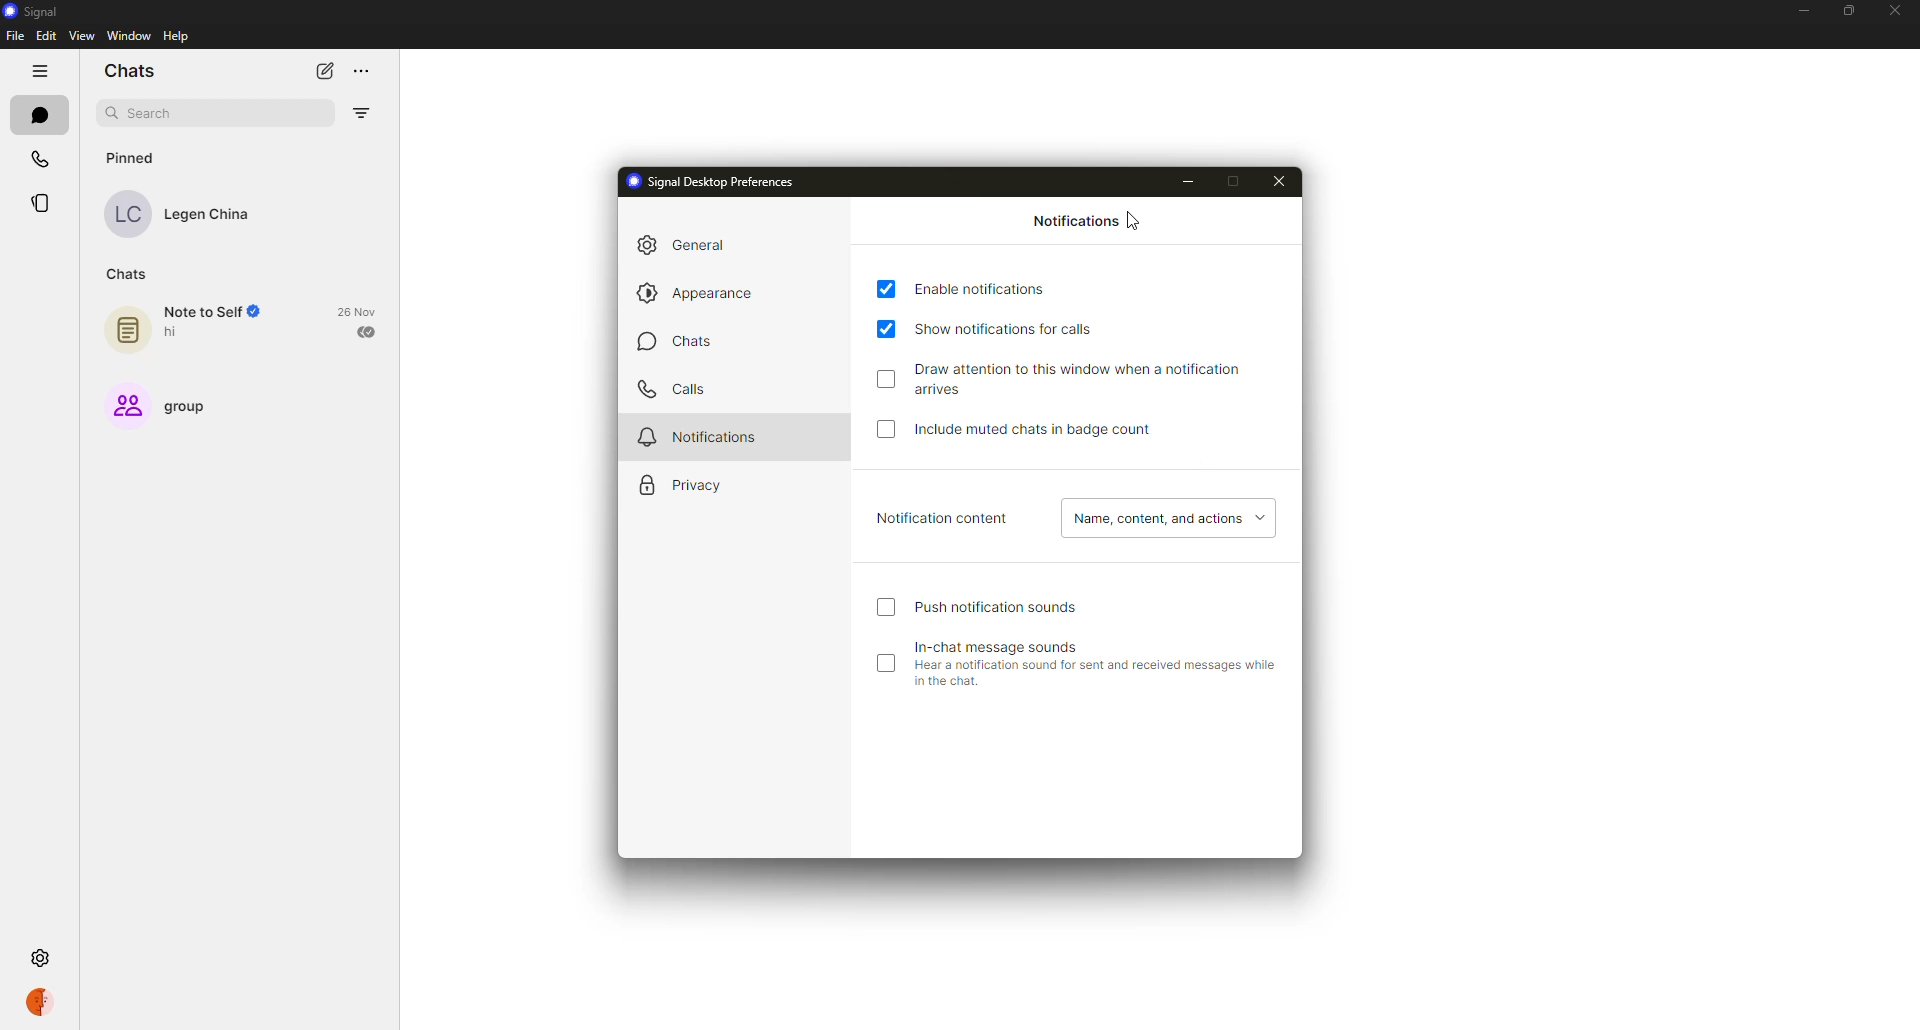  I want to click on profile, so click(40, 1004).